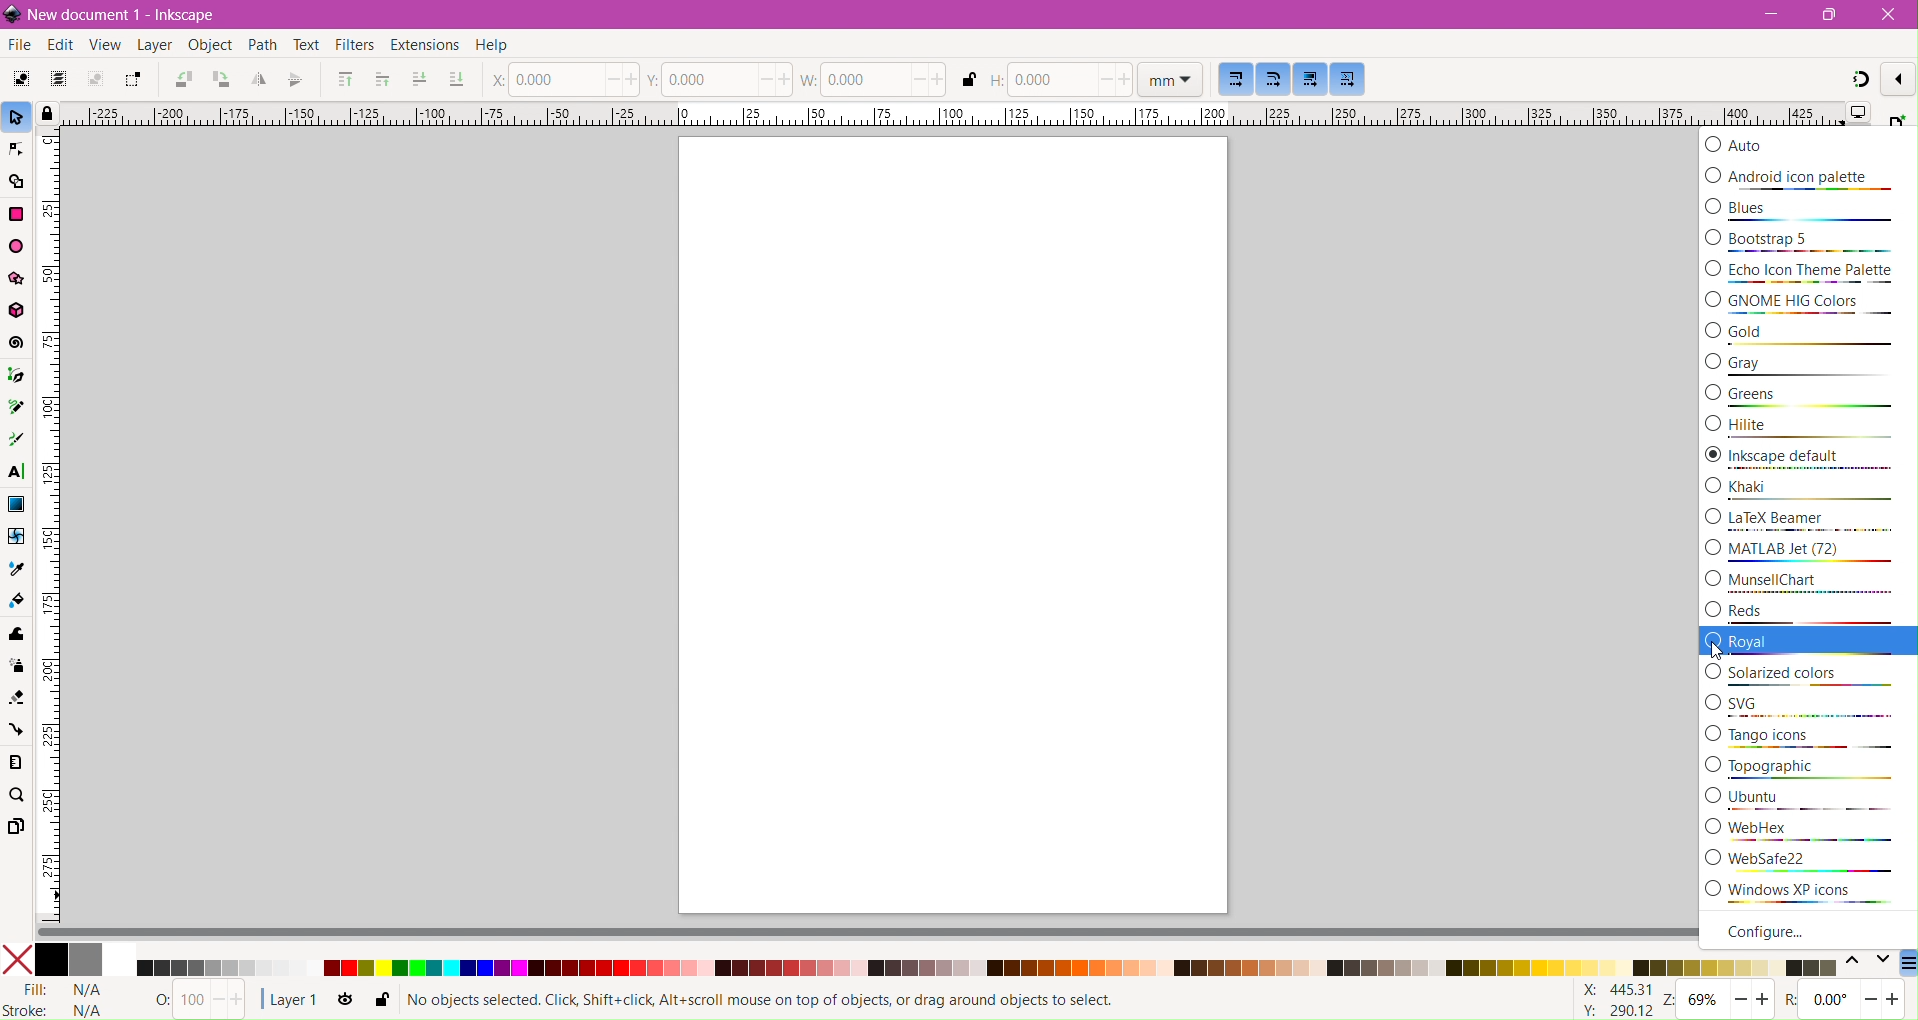 The height and width of the screenshot is (1020, 1918). I want to click on Configure Color Palette, so click(1906, 965).